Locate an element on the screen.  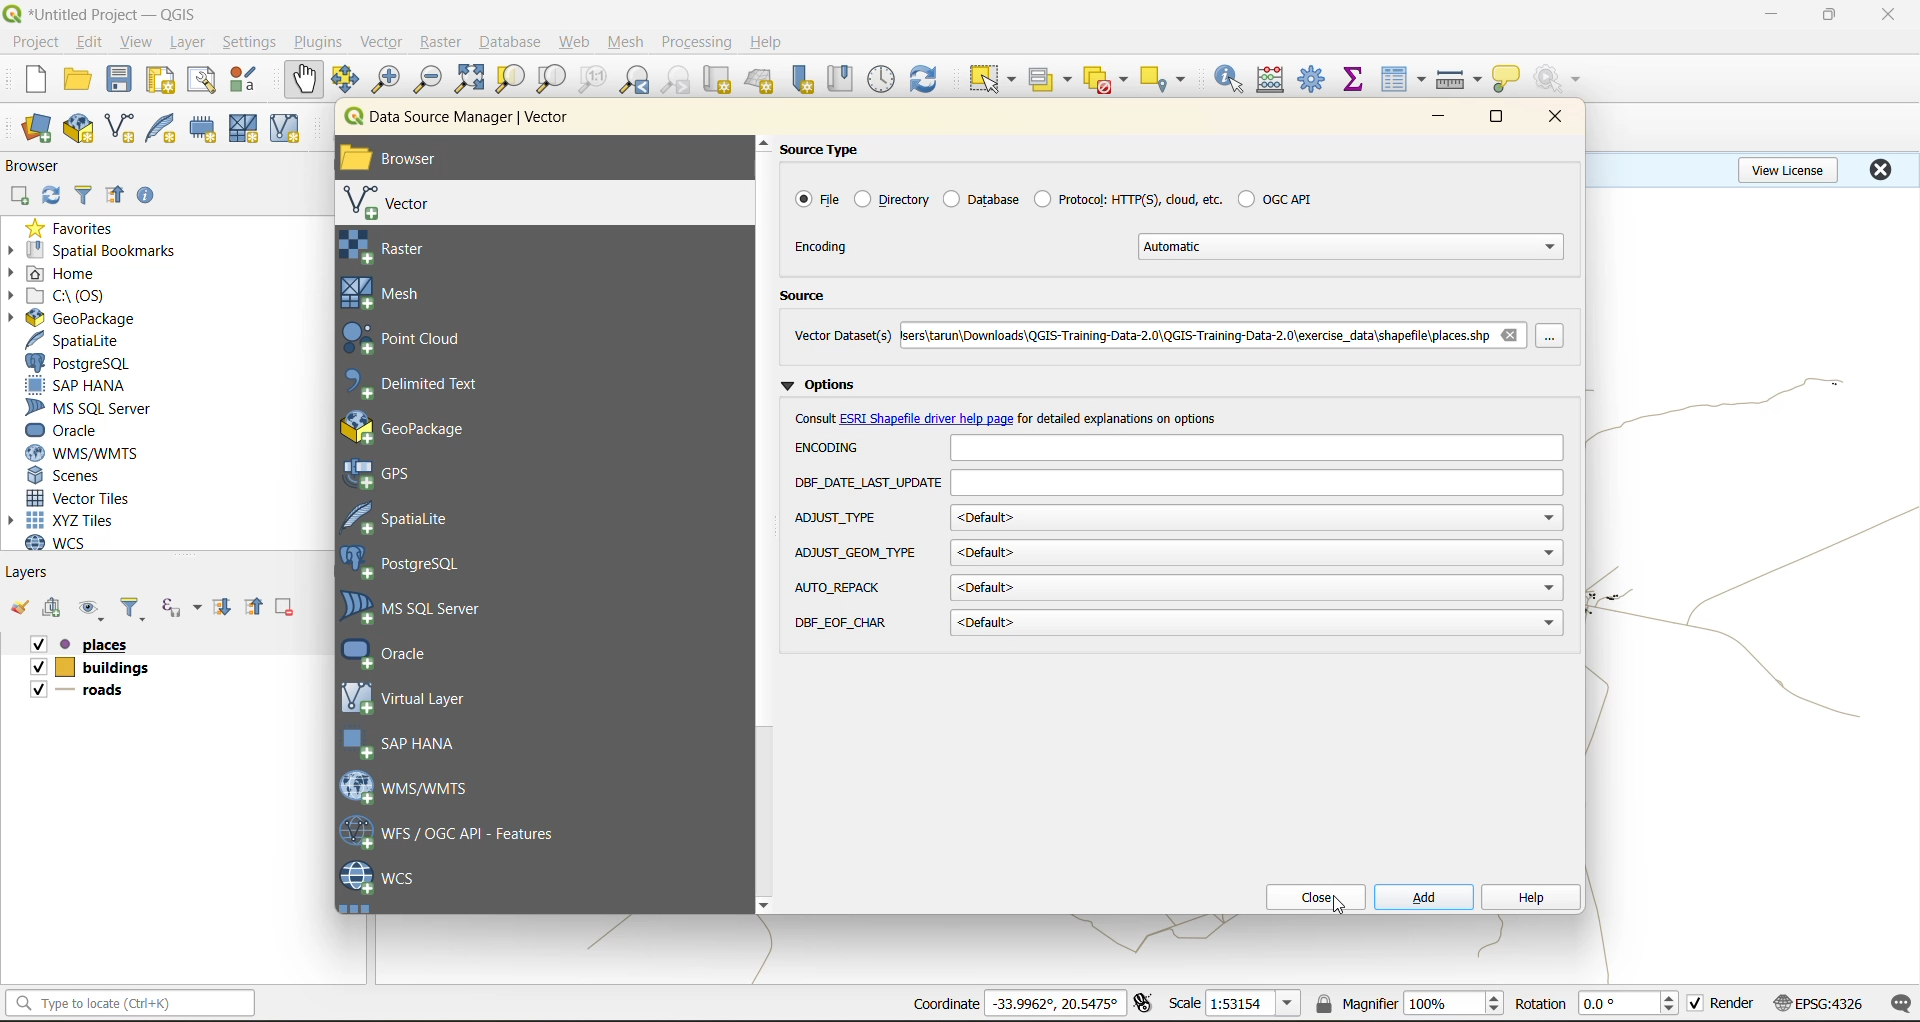
toggle extents is located at coordinates (1145, 1002).